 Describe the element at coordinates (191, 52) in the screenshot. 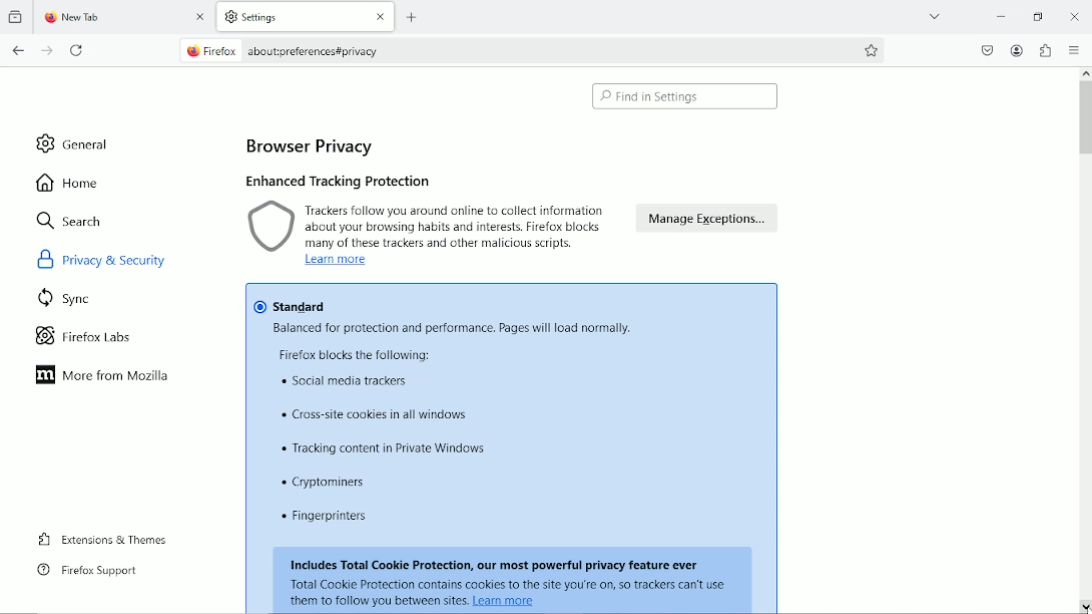

I see `firefox logo` at that location.